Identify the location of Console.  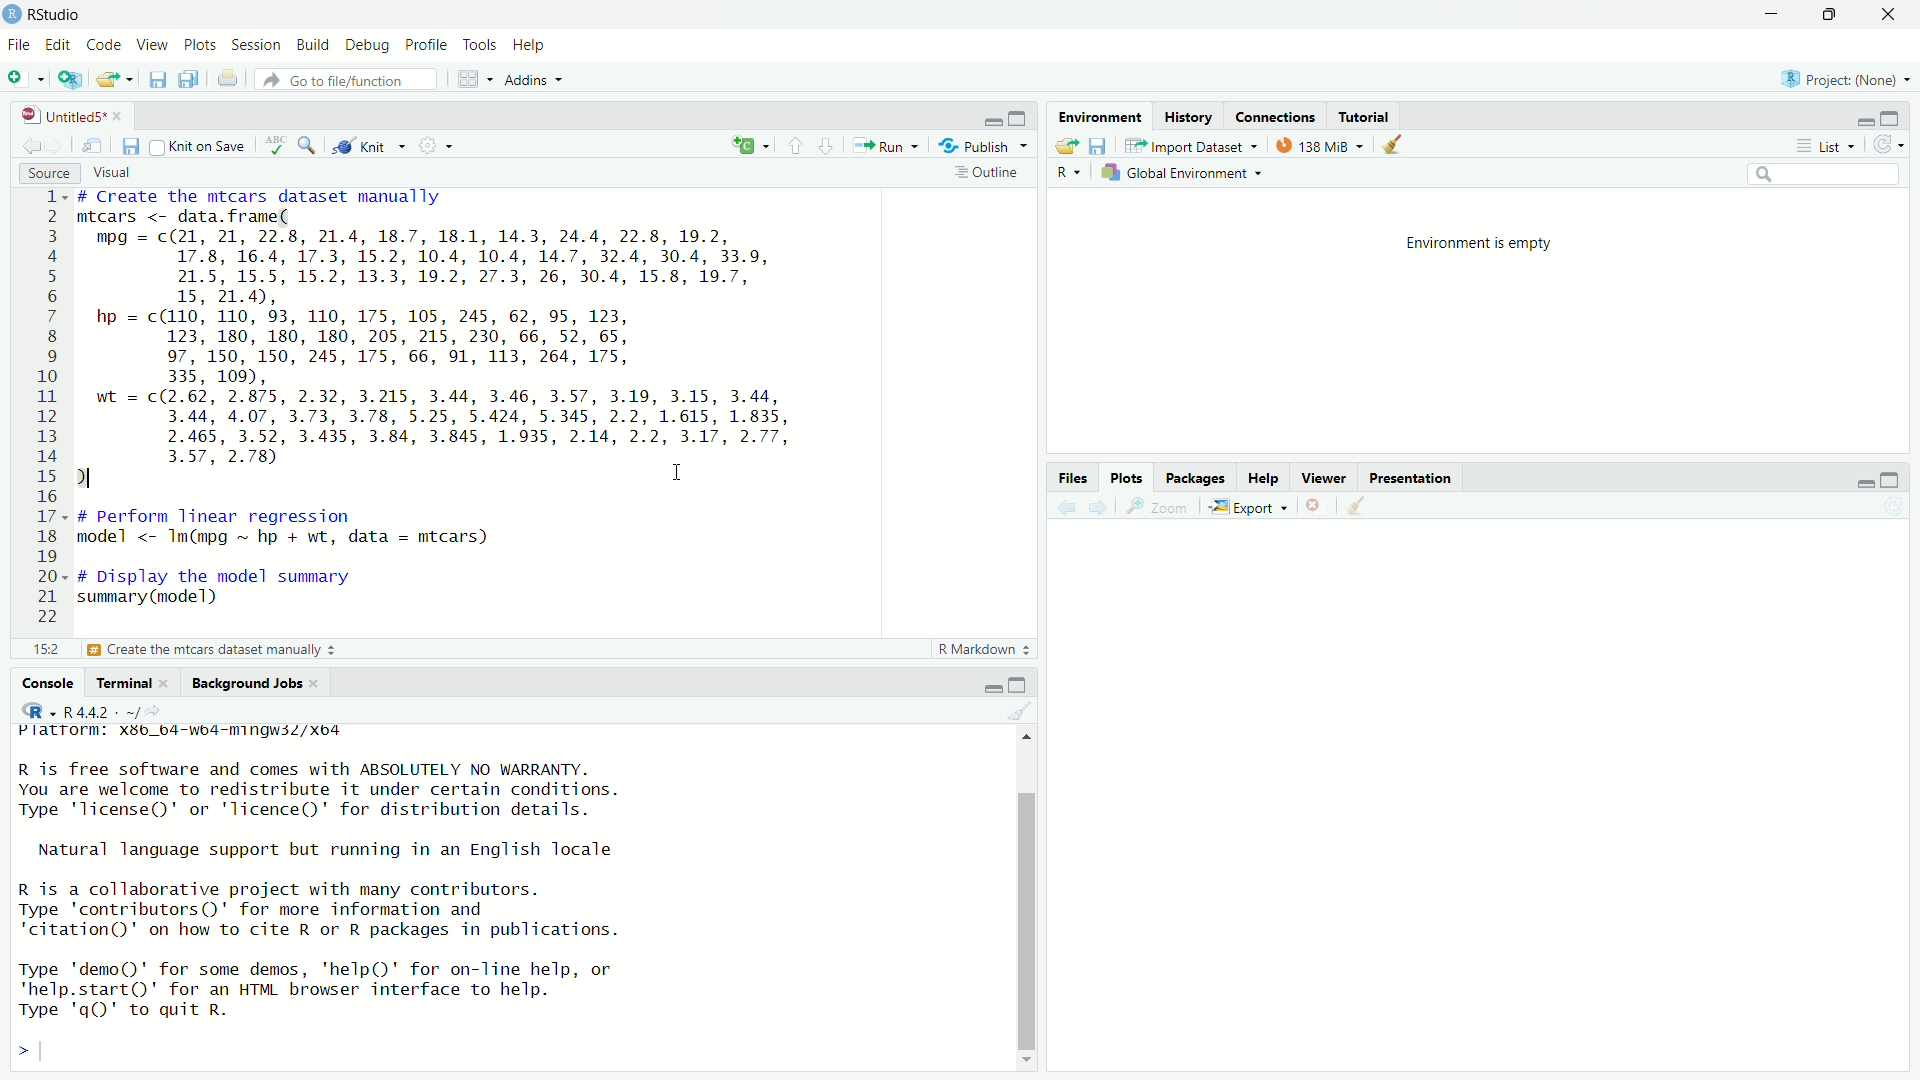
(47, 685).